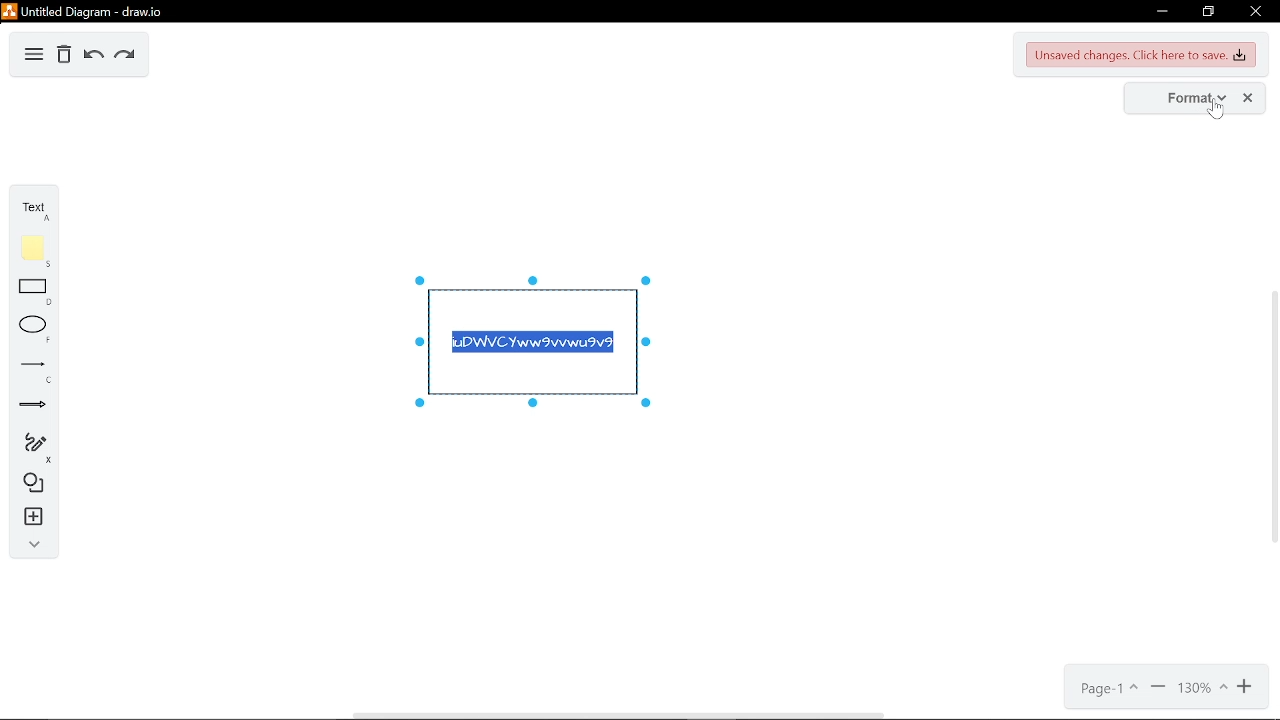  What do you see at coordinates (621, 715) in the screenshot?
I see `Horizontal scrollbar` at bounding box center [621, 715].